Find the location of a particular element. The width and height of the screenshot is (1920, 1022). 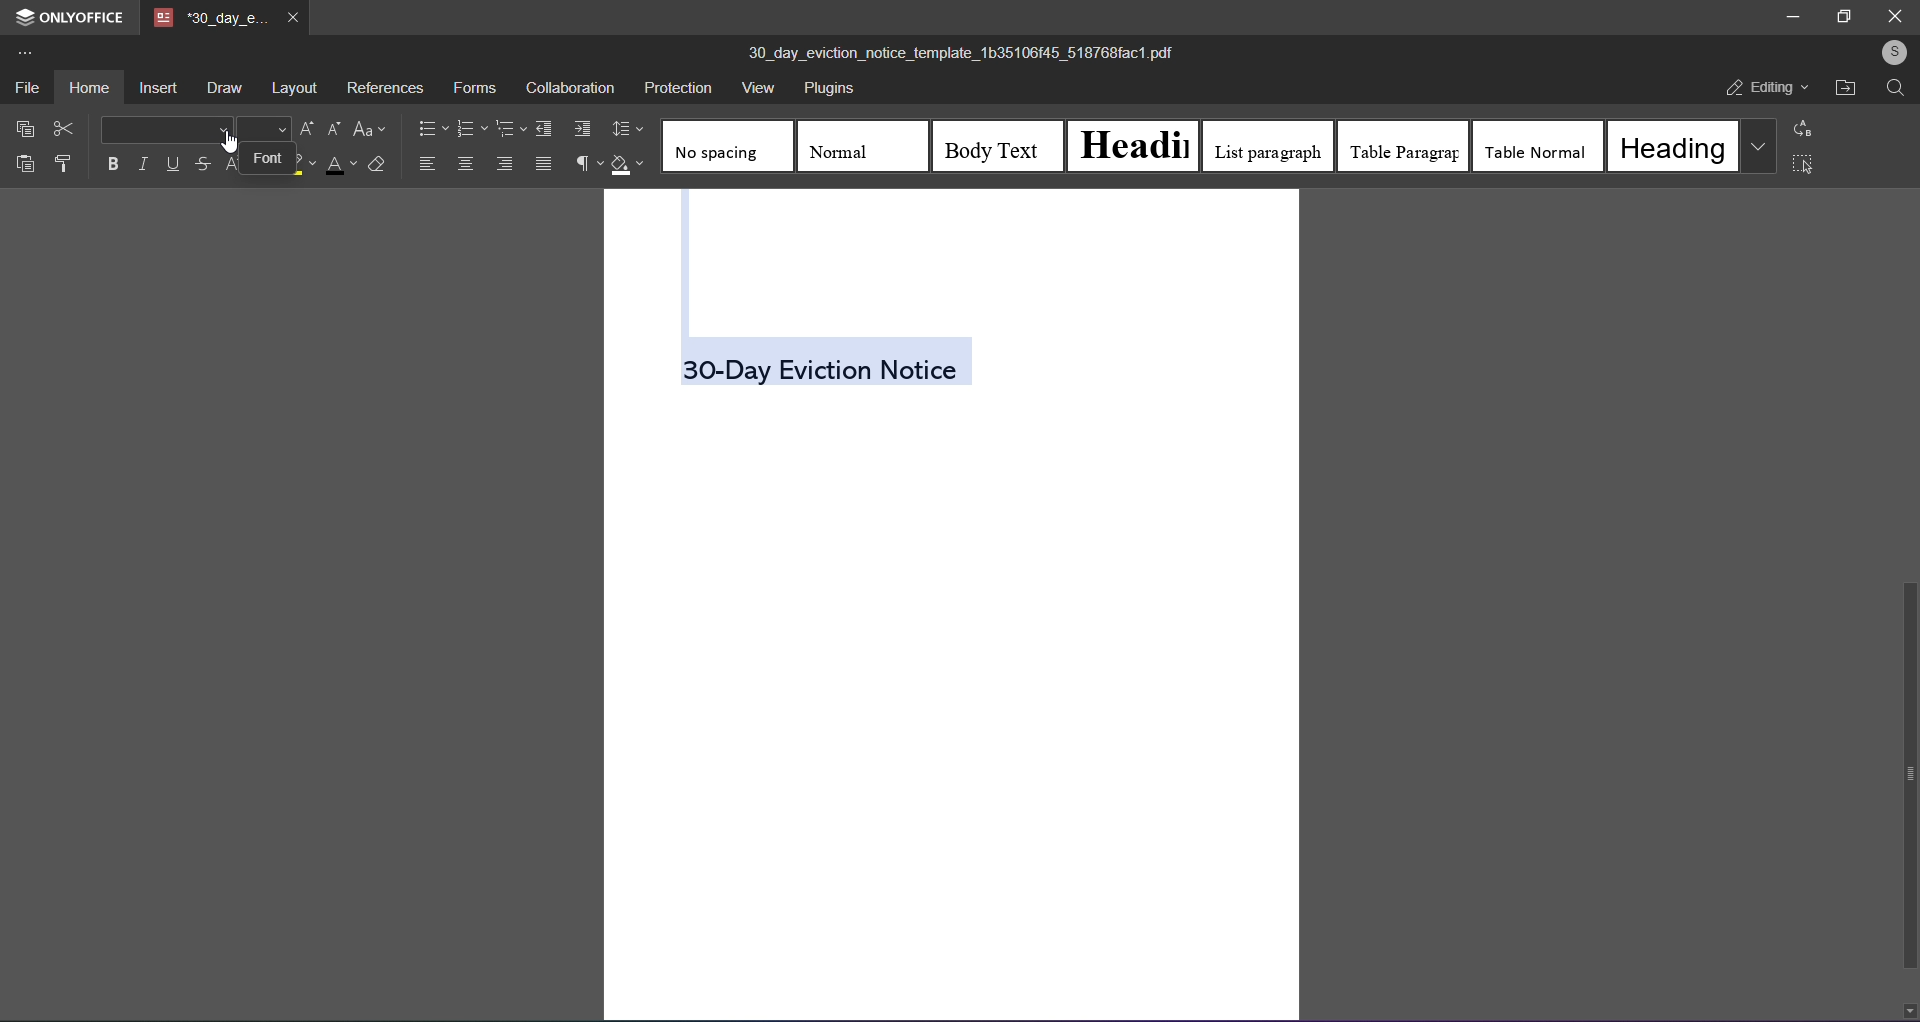

insert is located at coordinates (158, 86).